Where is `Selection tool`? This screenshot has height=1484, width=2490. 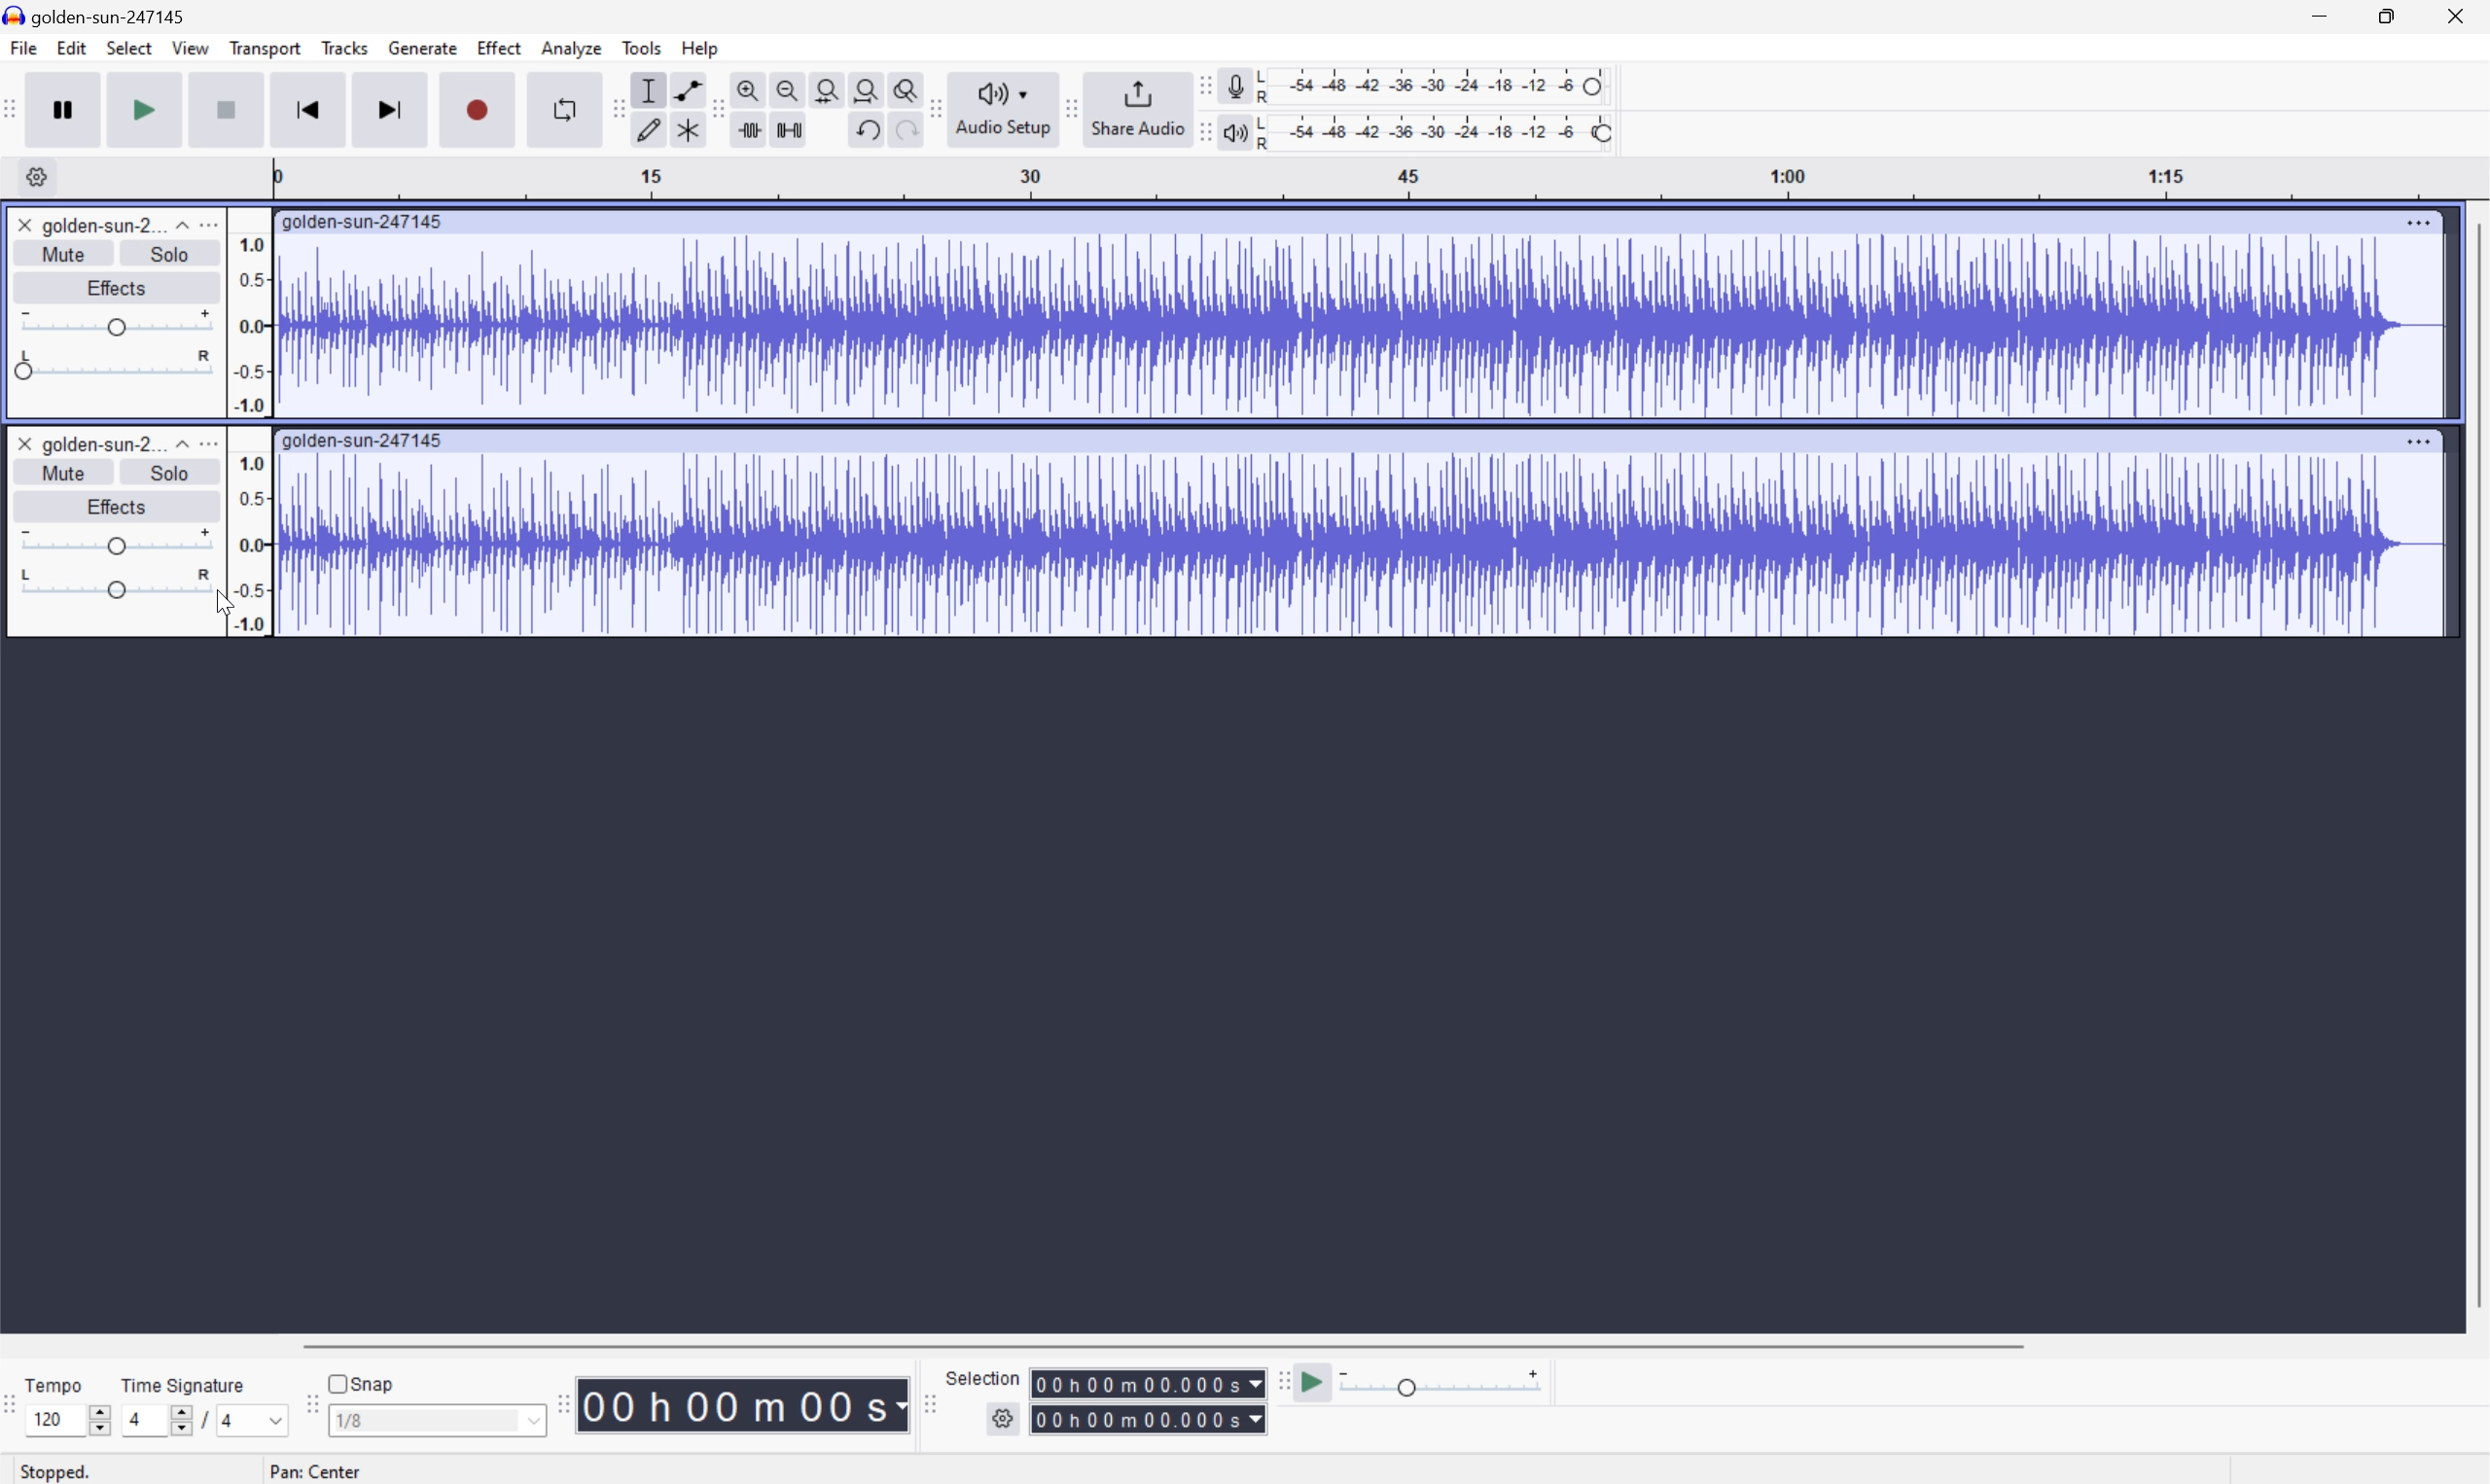 Selection tool is located at coordinates (652, 90).